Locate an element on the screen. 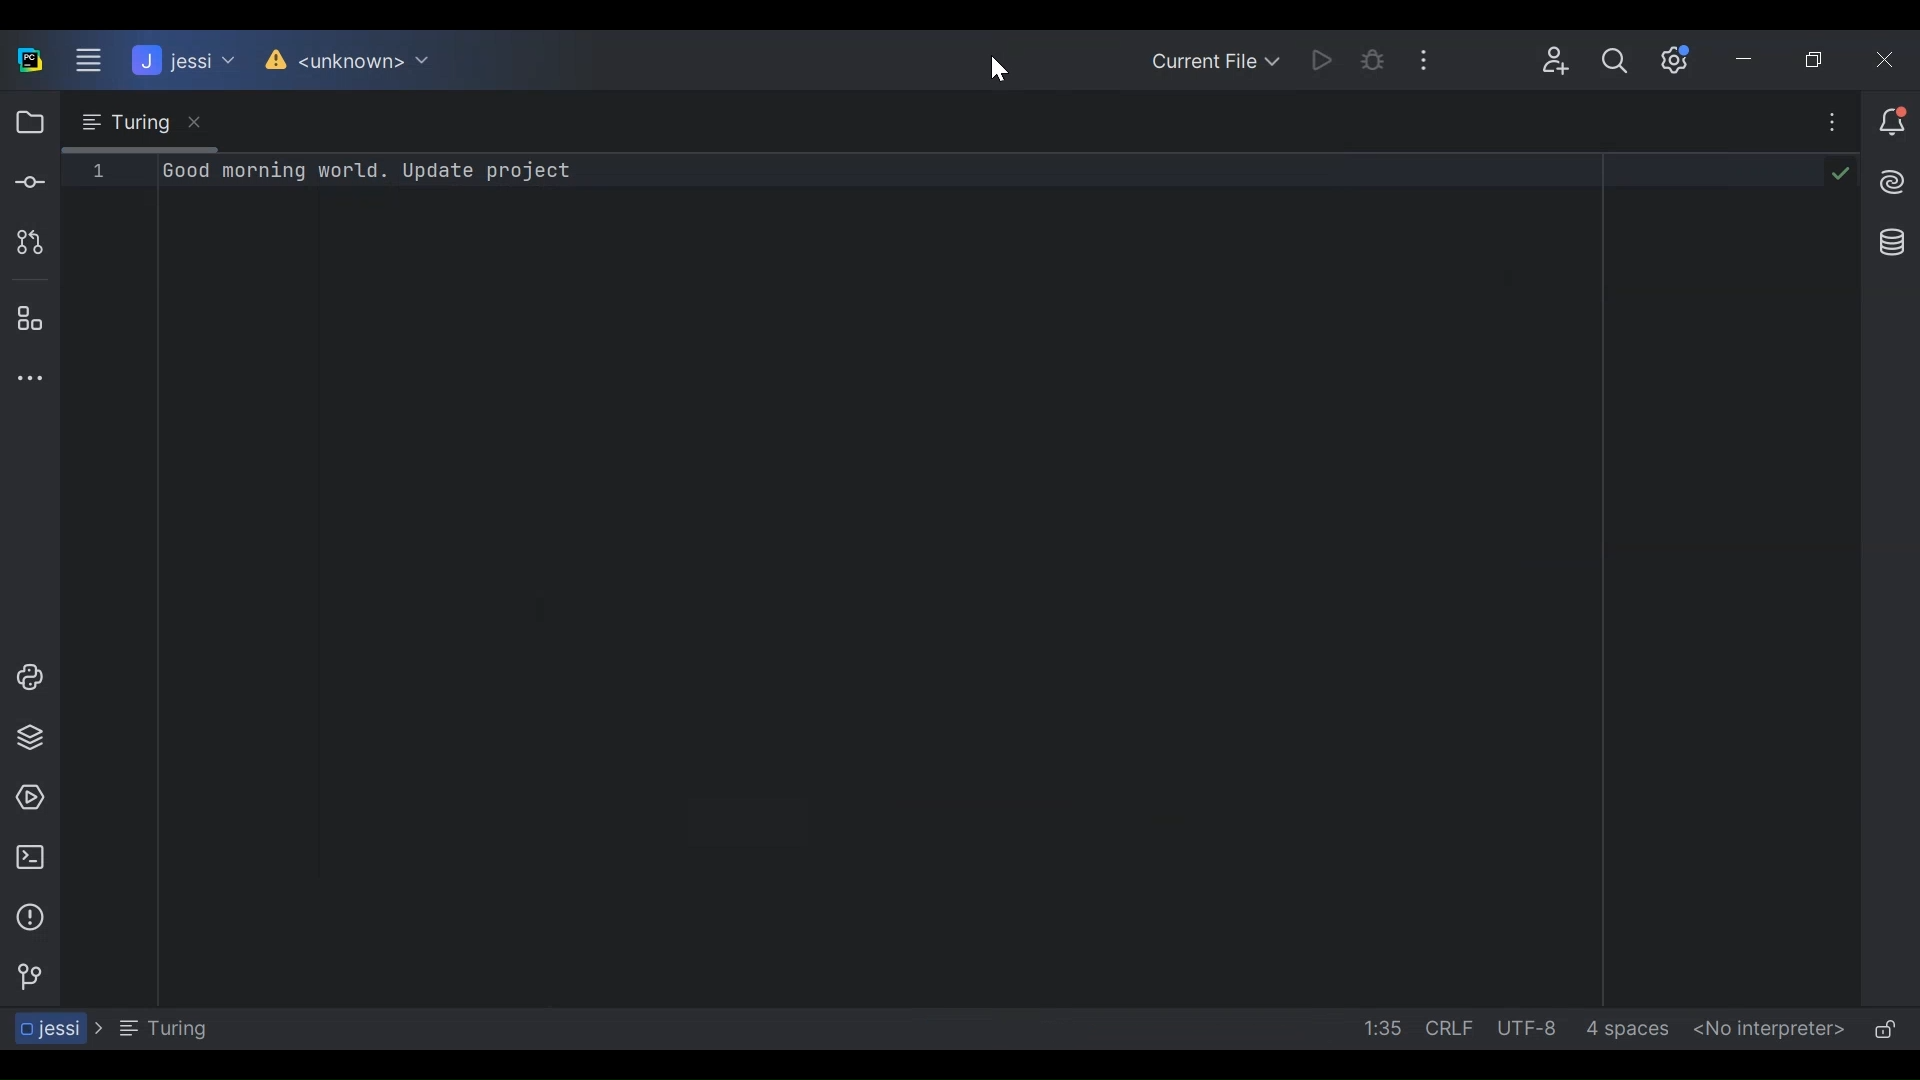 This screenshot has width=1920, height=1080. Minimize is located at coordinates (1752, 59).